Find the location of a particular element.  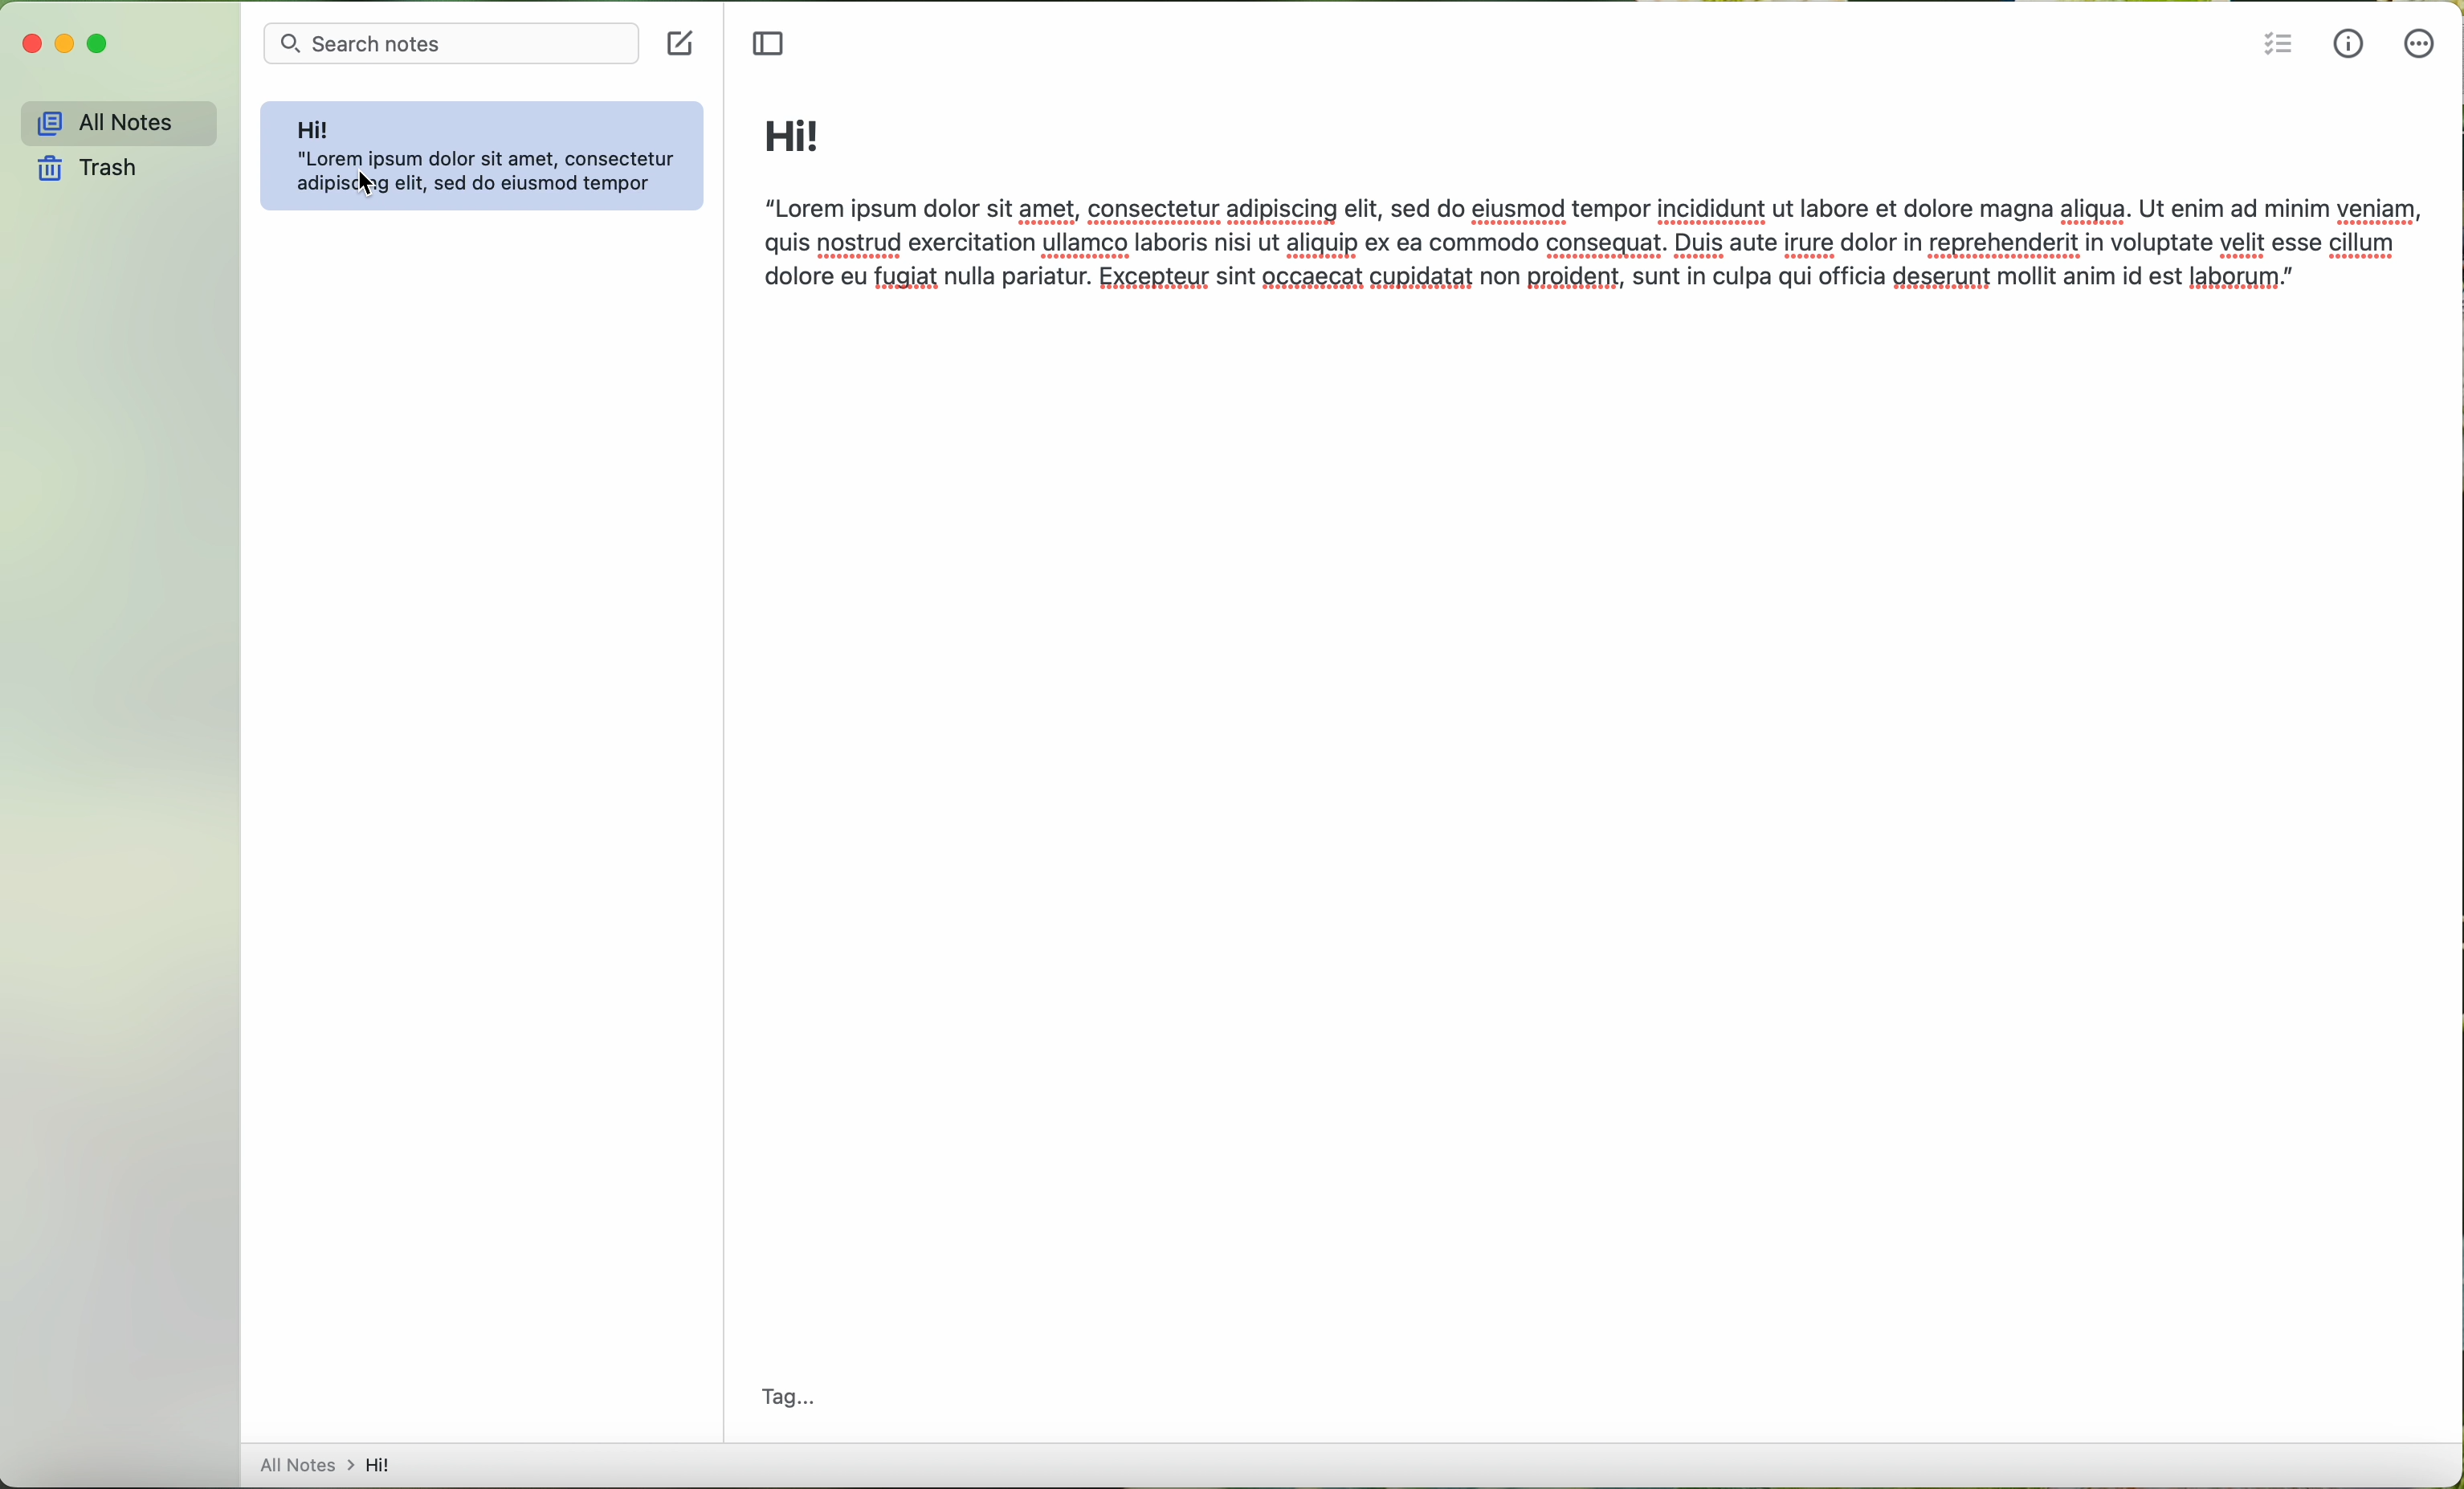

tag is located at coordinates (790, 1394).